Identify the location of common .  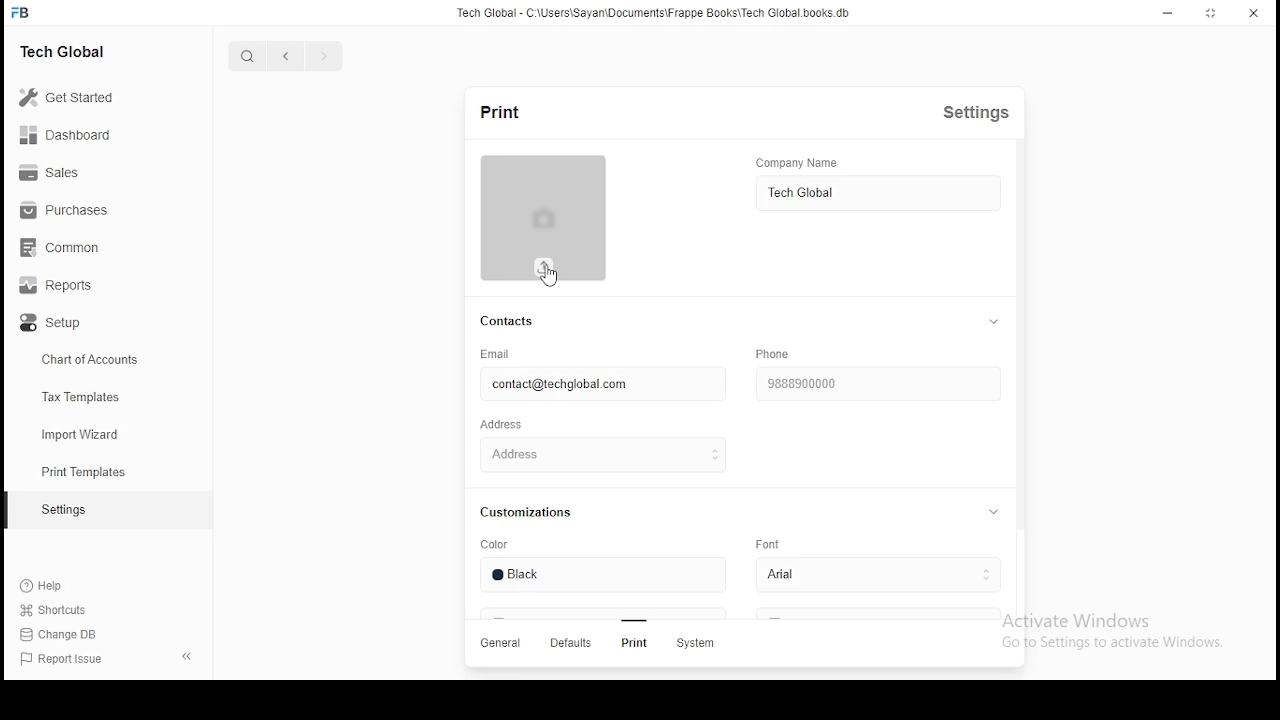
(80, 250).